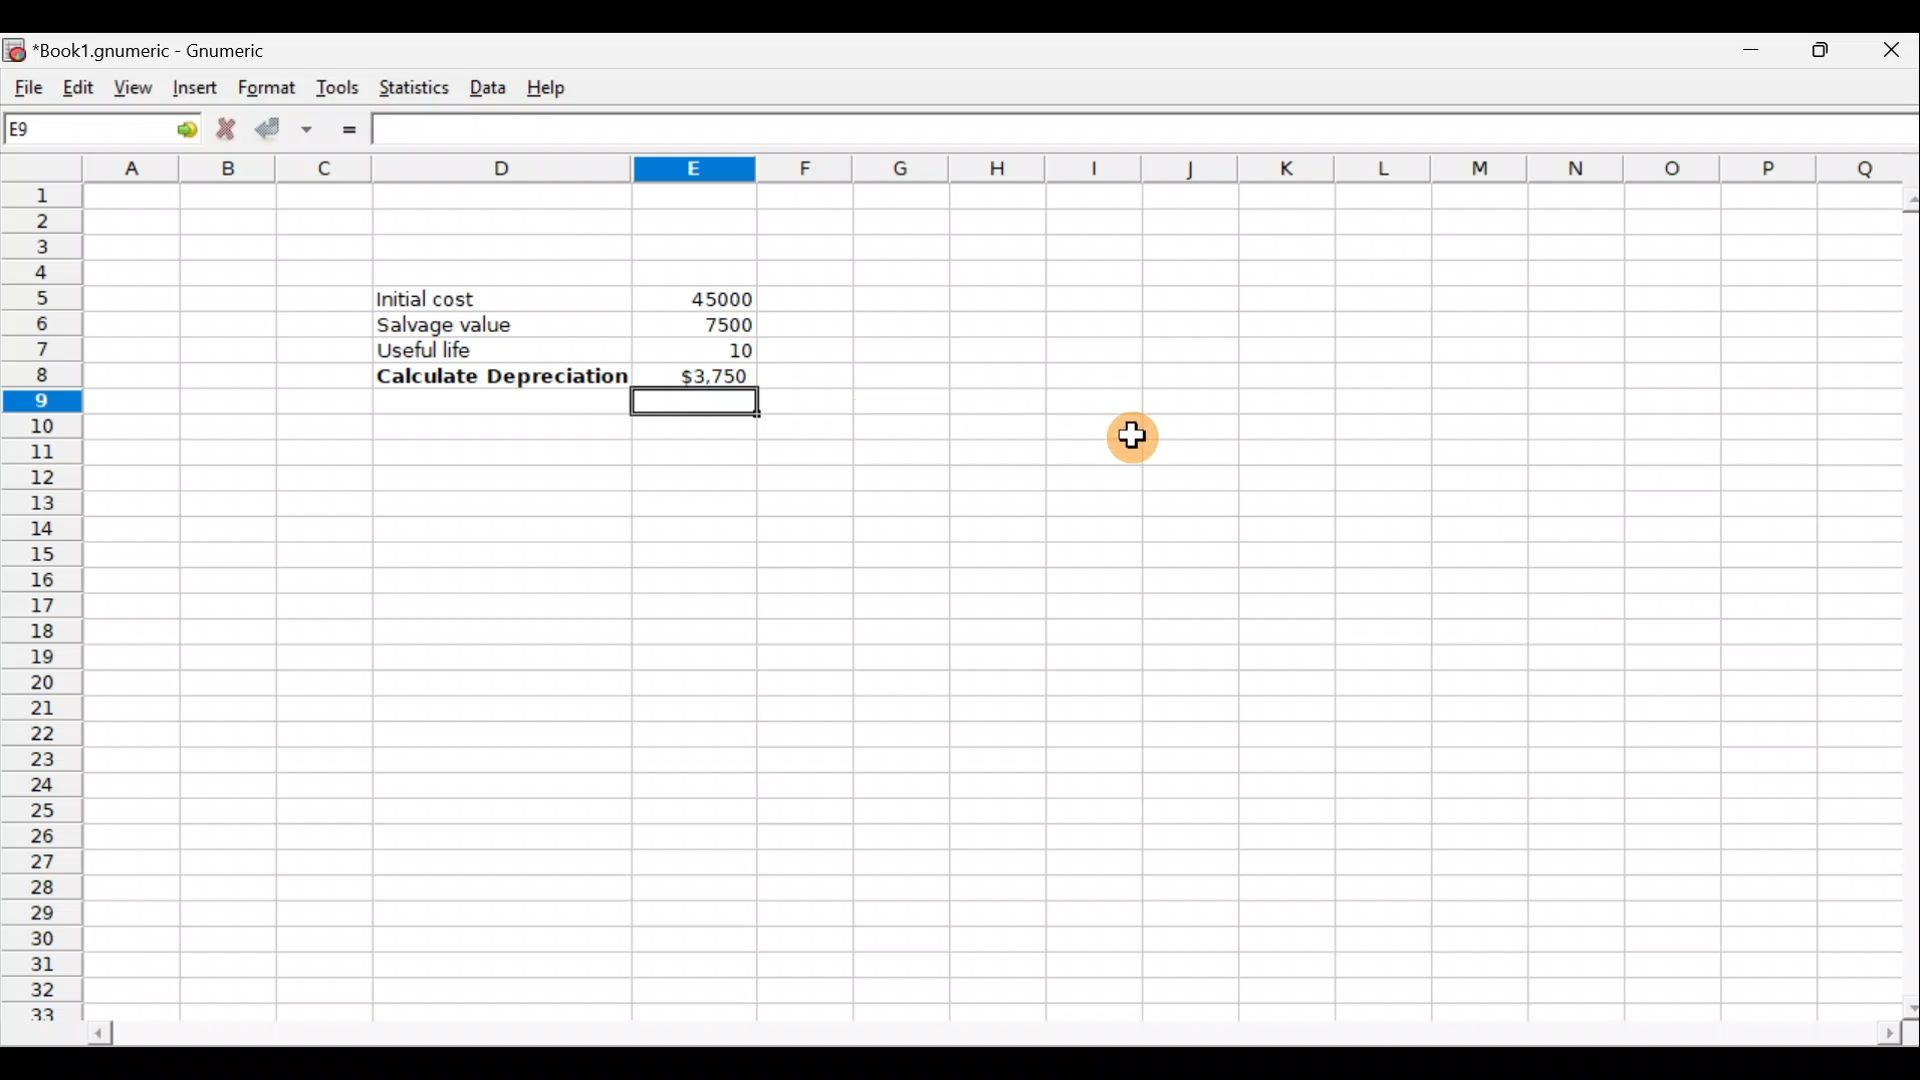 This screenshot has width=1920, height=1080. What do you see at coordinates (79, 82) in the screenshot?
I see `Edit` at bounding box center [79, 82].